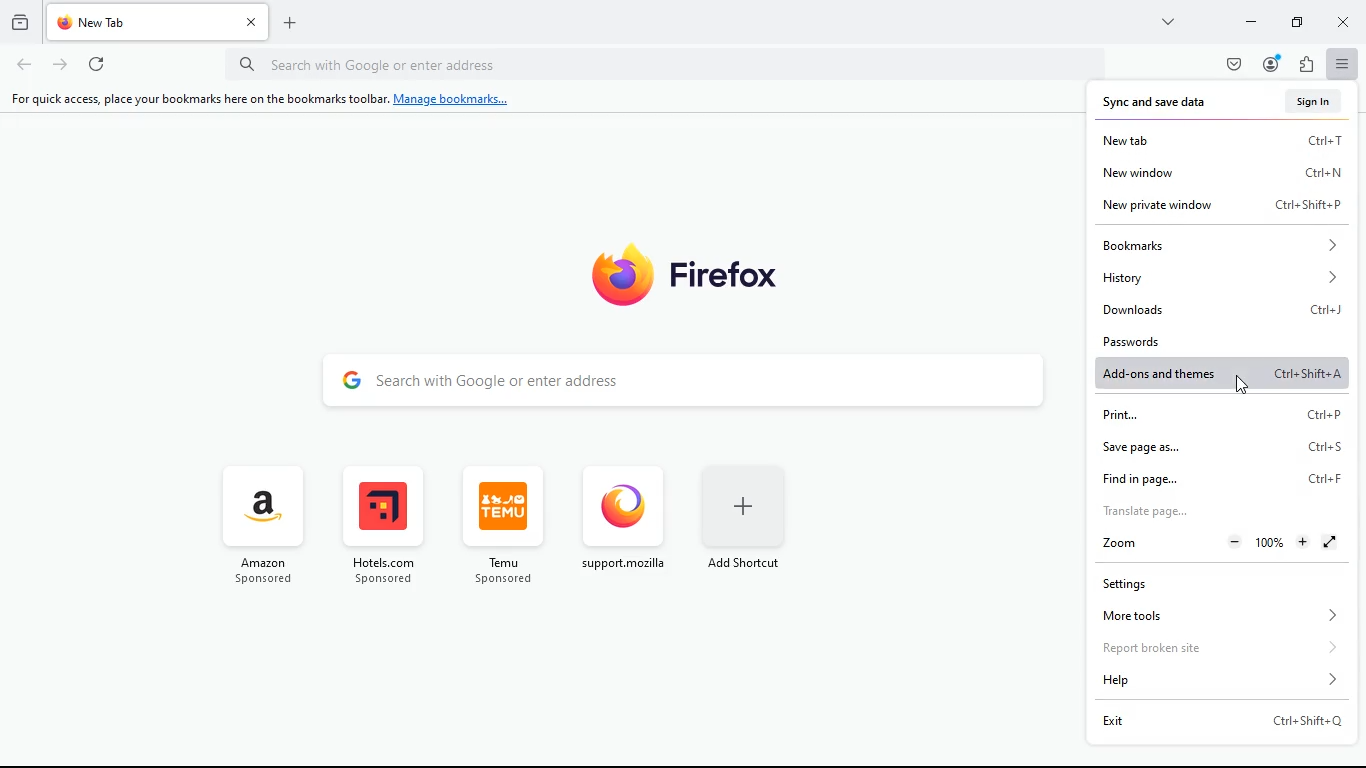  Describe the element at coordinates (1235, 541) in the screenshot. I see `zoom out` at that location.